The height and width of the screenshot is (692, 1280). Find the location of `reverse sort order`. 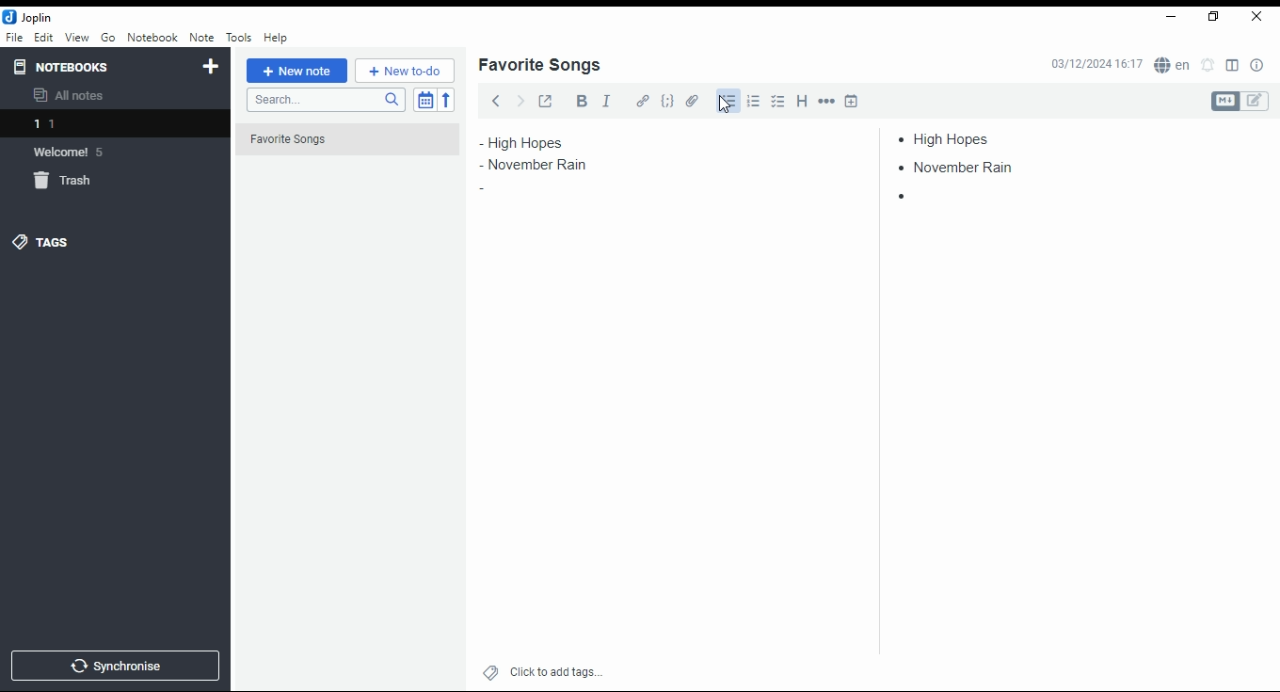

reverse sort order is located at coordinates (446, 100).